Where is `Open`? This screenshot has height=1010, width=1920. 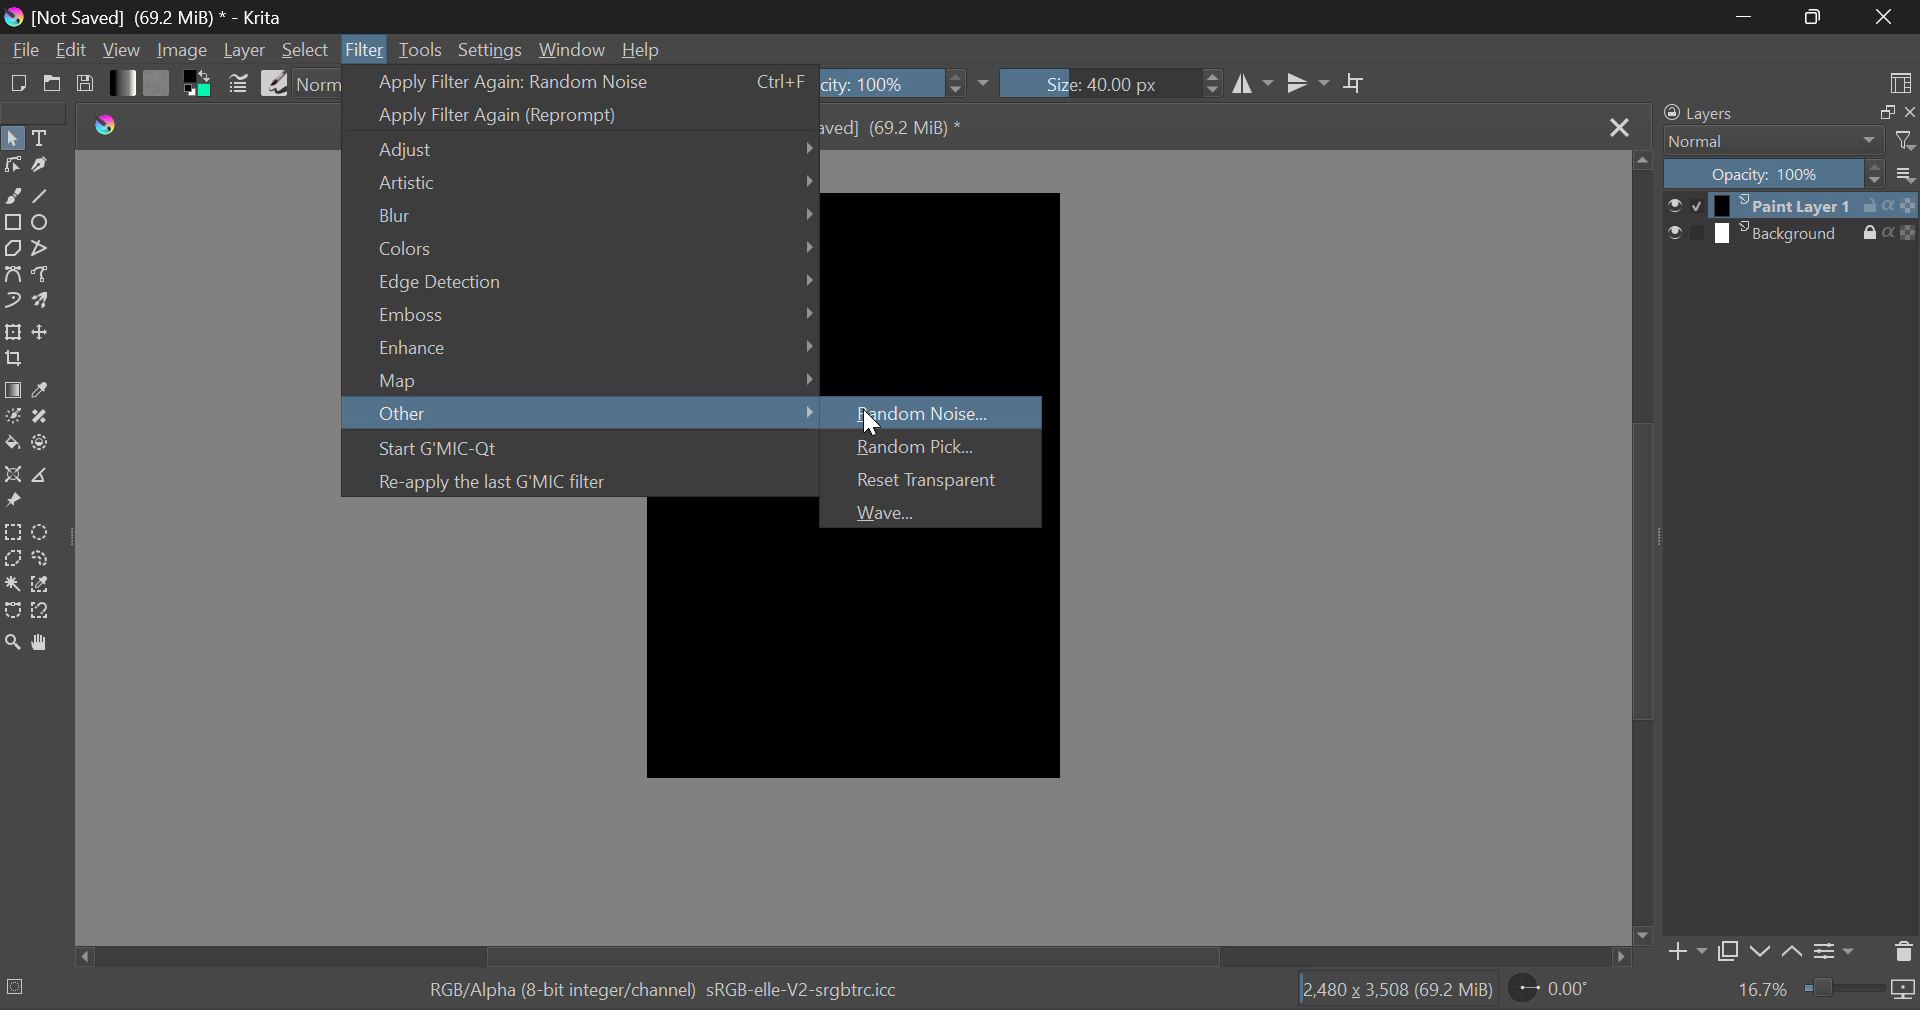 Open is located at coordinates (52, 86).